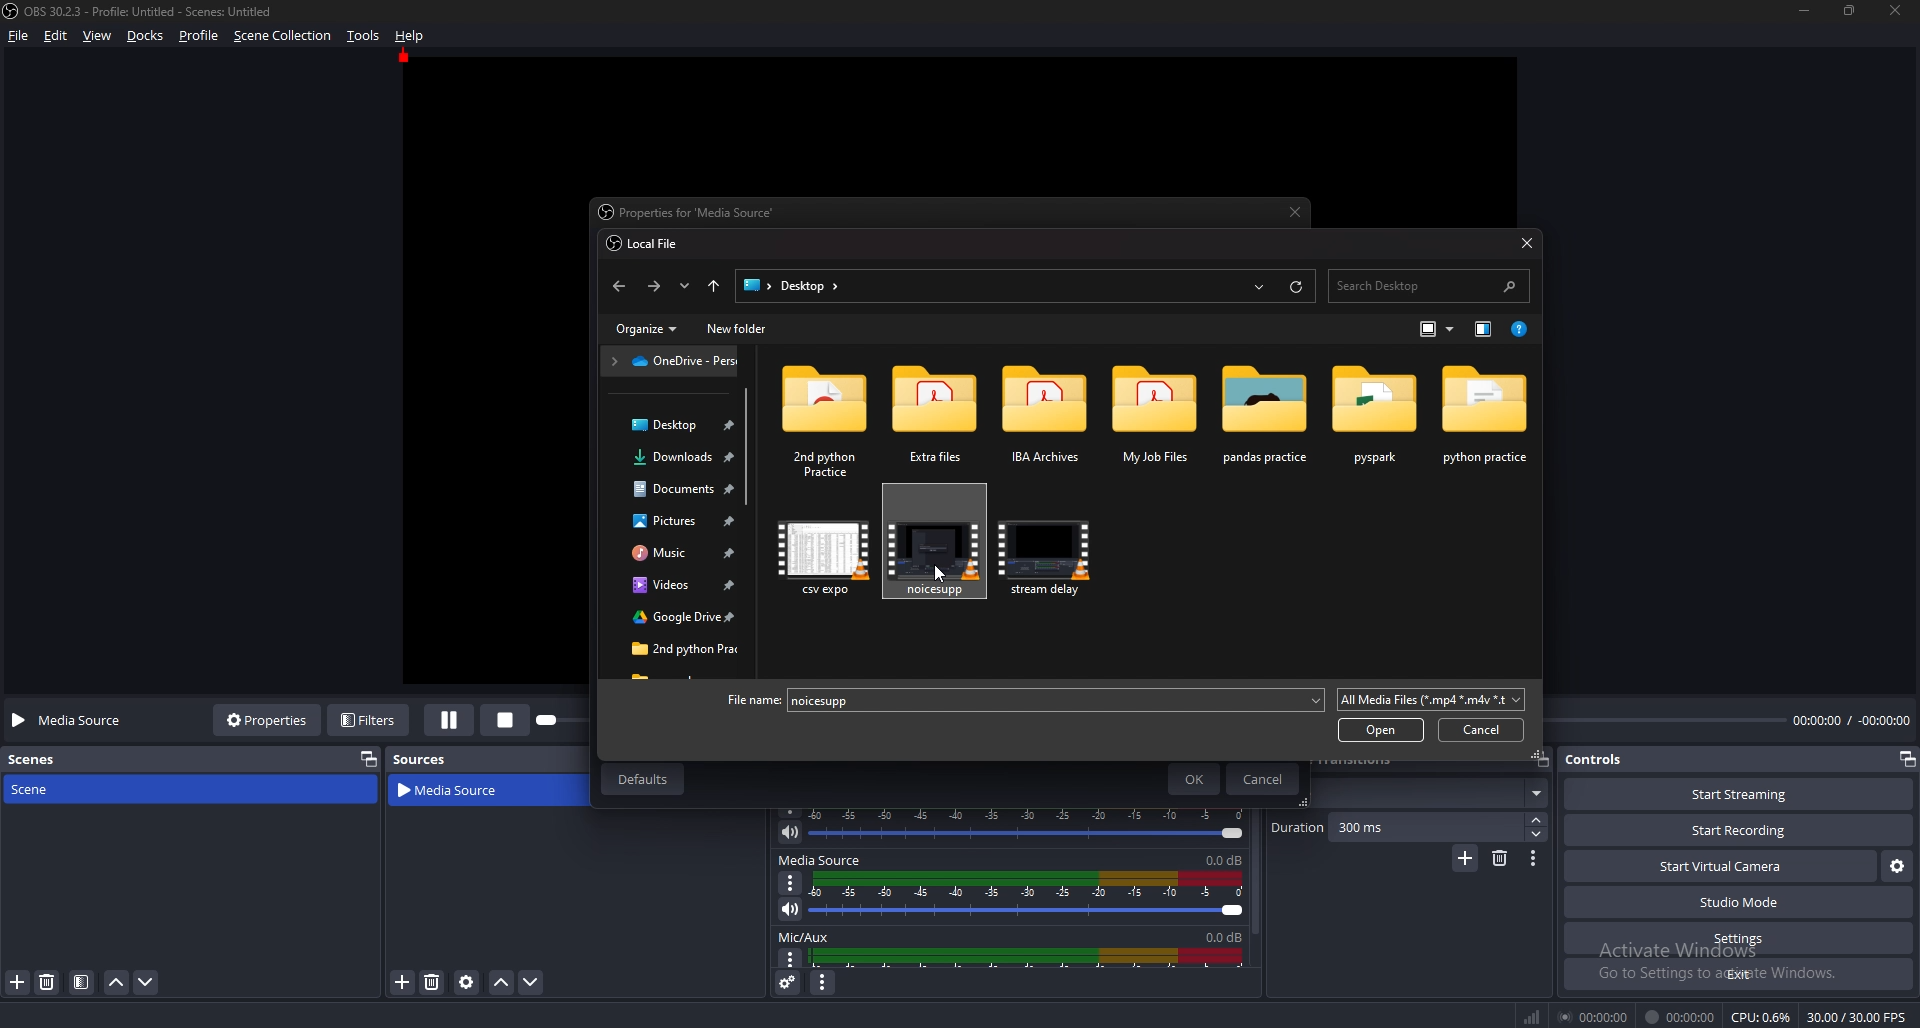 The image size is (1920, 1028). What do you see at coordinates (791, 882) in the screenshot?
I see `Options` at bounding box center [791, 882].